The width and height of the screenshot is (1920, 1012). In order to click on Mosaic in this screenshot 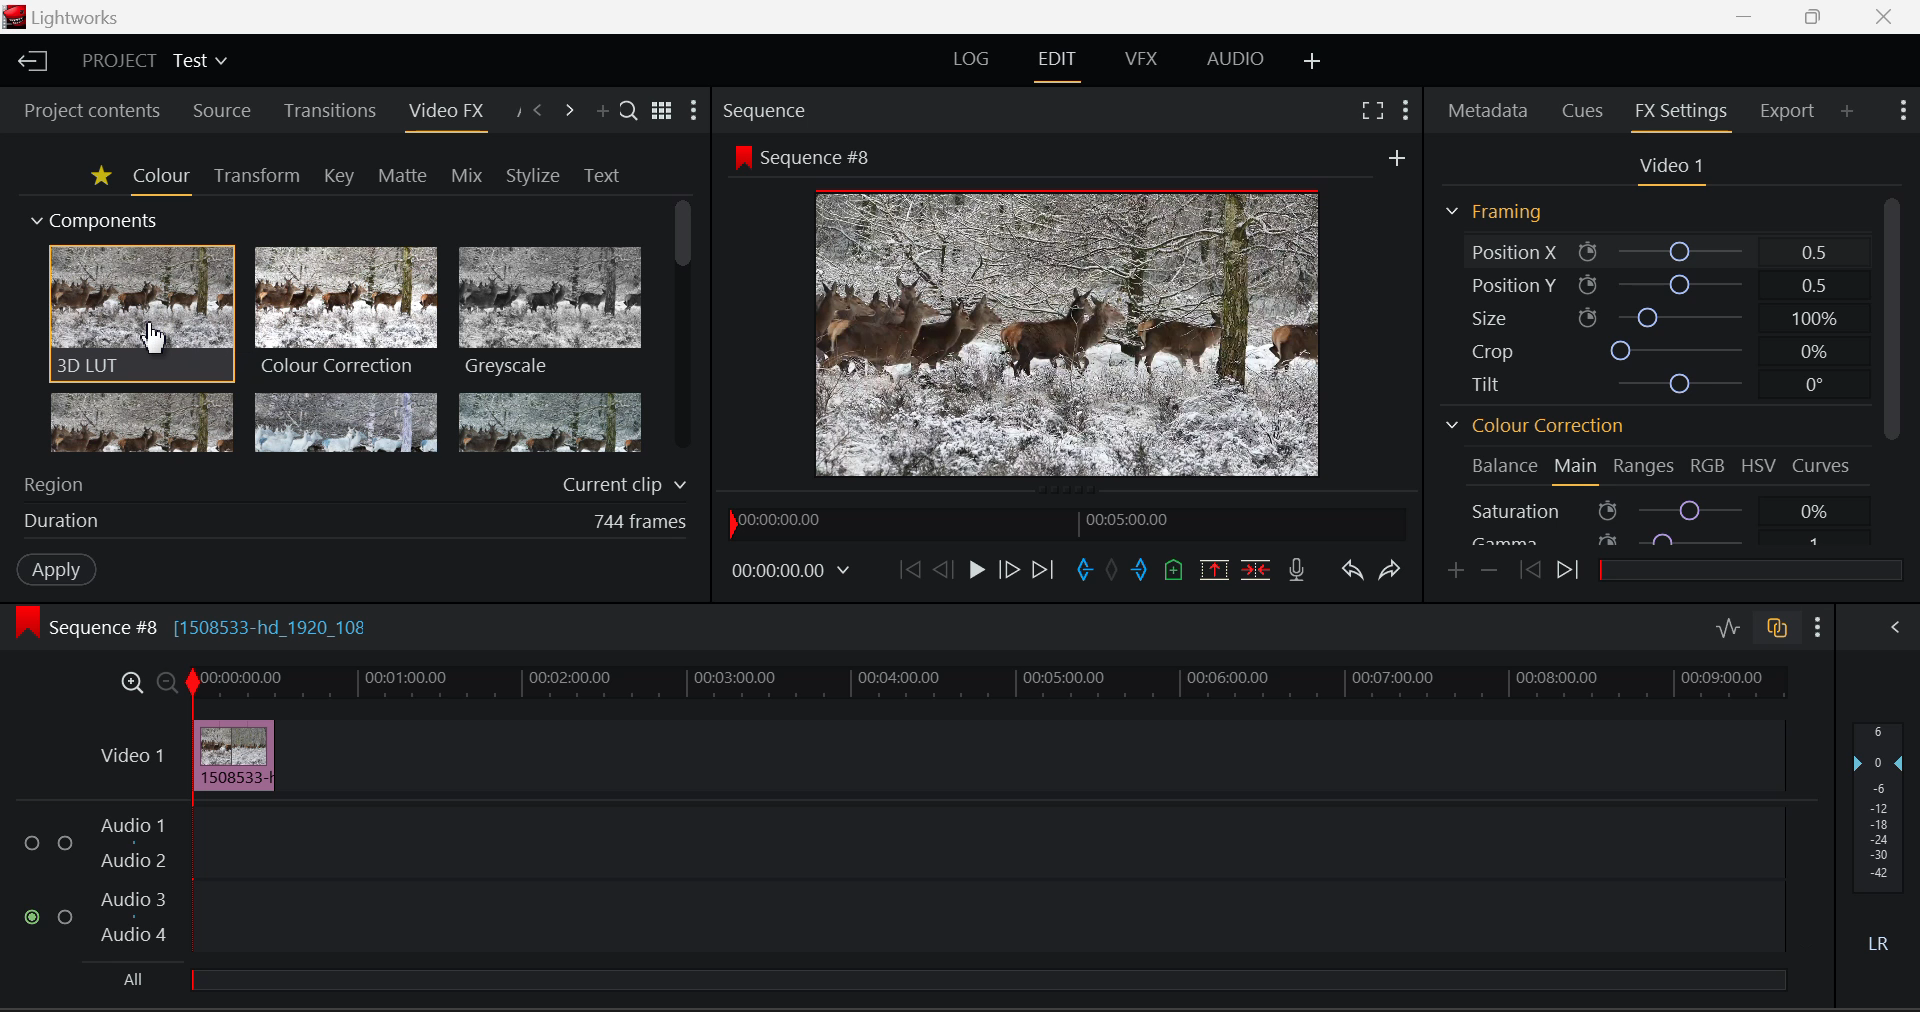, I will do `click(347, 424)`.